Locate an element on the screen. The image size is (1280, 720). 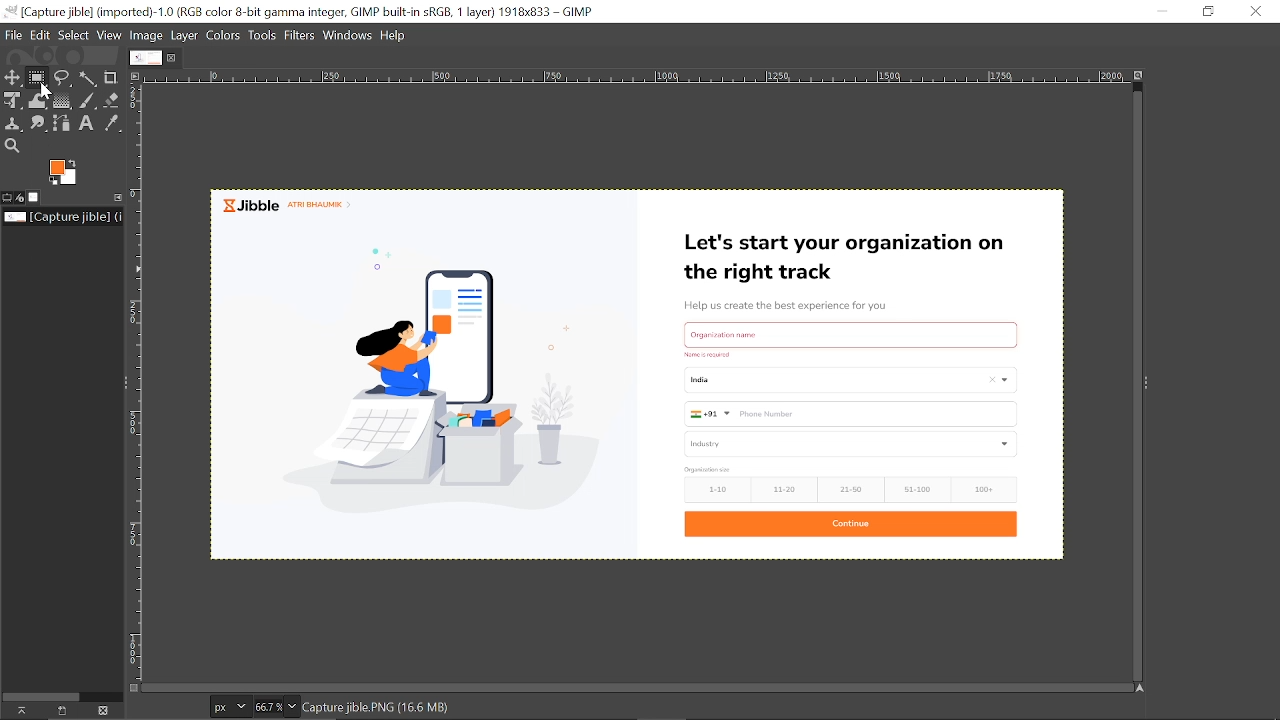
Image is located at coordinates (150, 34).